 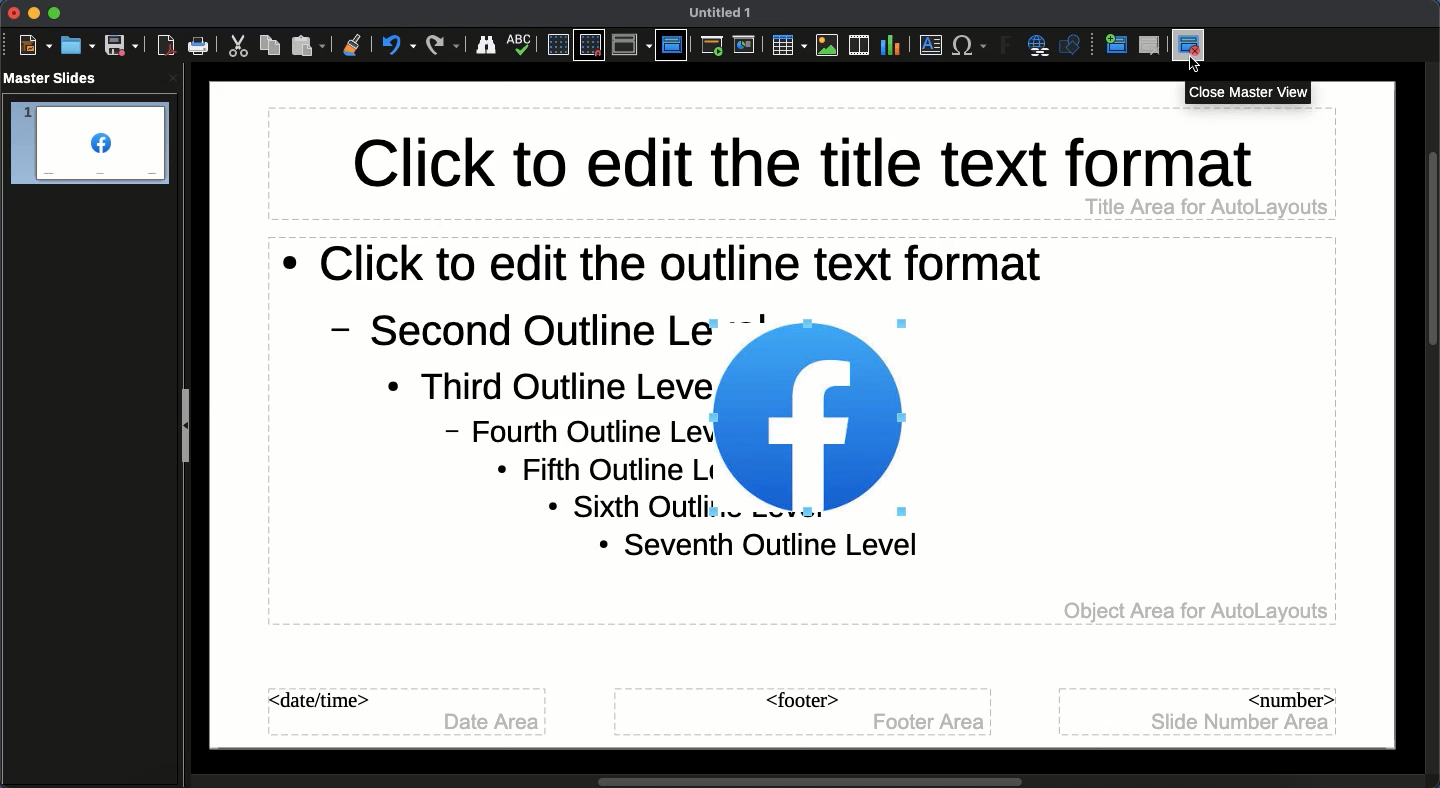 What do you see at coordinates (1250, 93) in the screenshot?
I see `Close master view` at bounding box center [1250, 93].